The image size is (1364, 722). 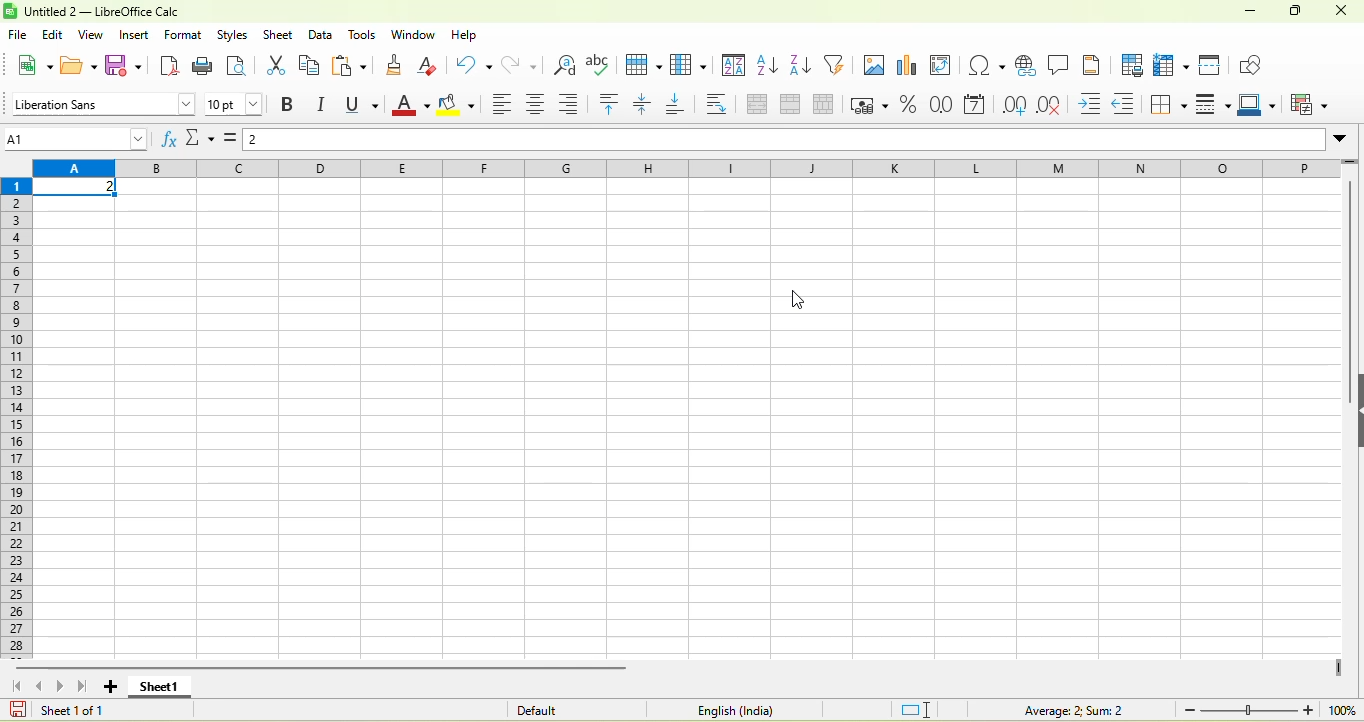 What do you see at coordinates (174, 67) in the screenshot?
I see `export directly as pdf` at bounding box center [174, 67].